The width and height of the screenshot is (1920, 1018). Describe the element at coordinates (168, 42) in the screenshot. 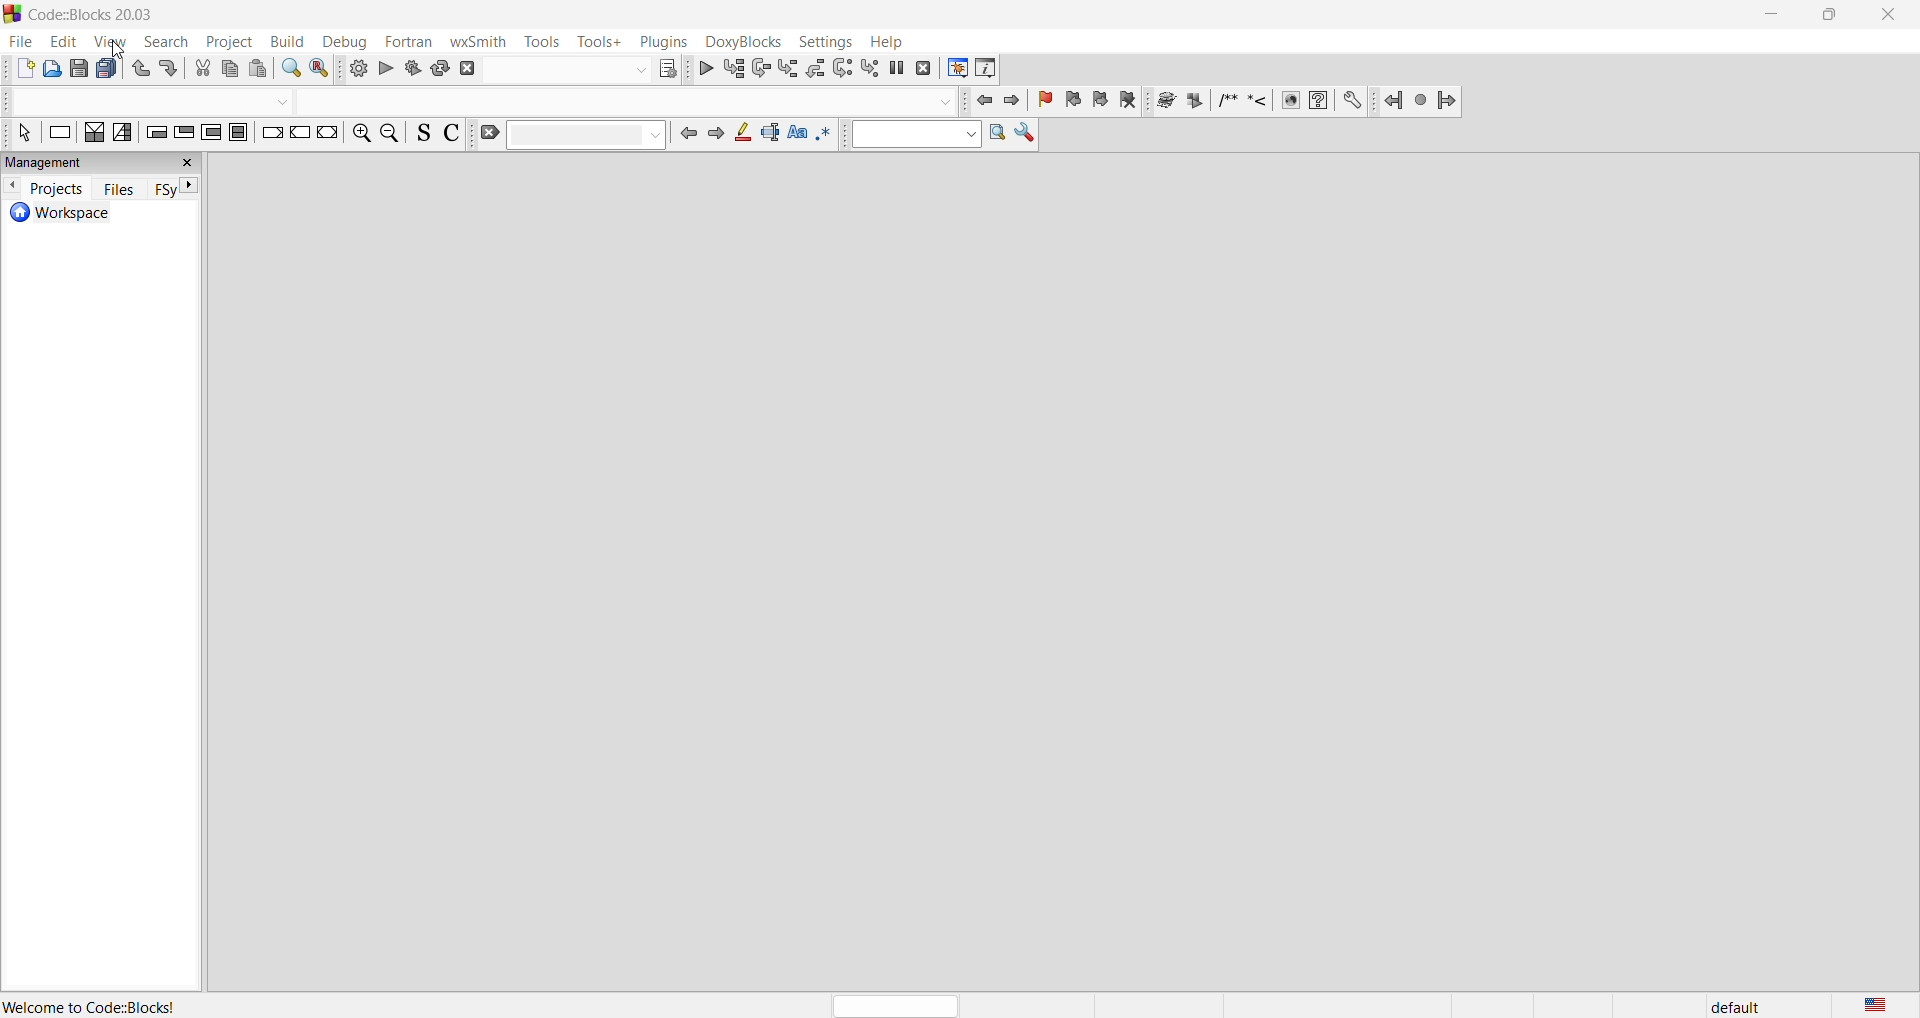

I see `search` at that location.